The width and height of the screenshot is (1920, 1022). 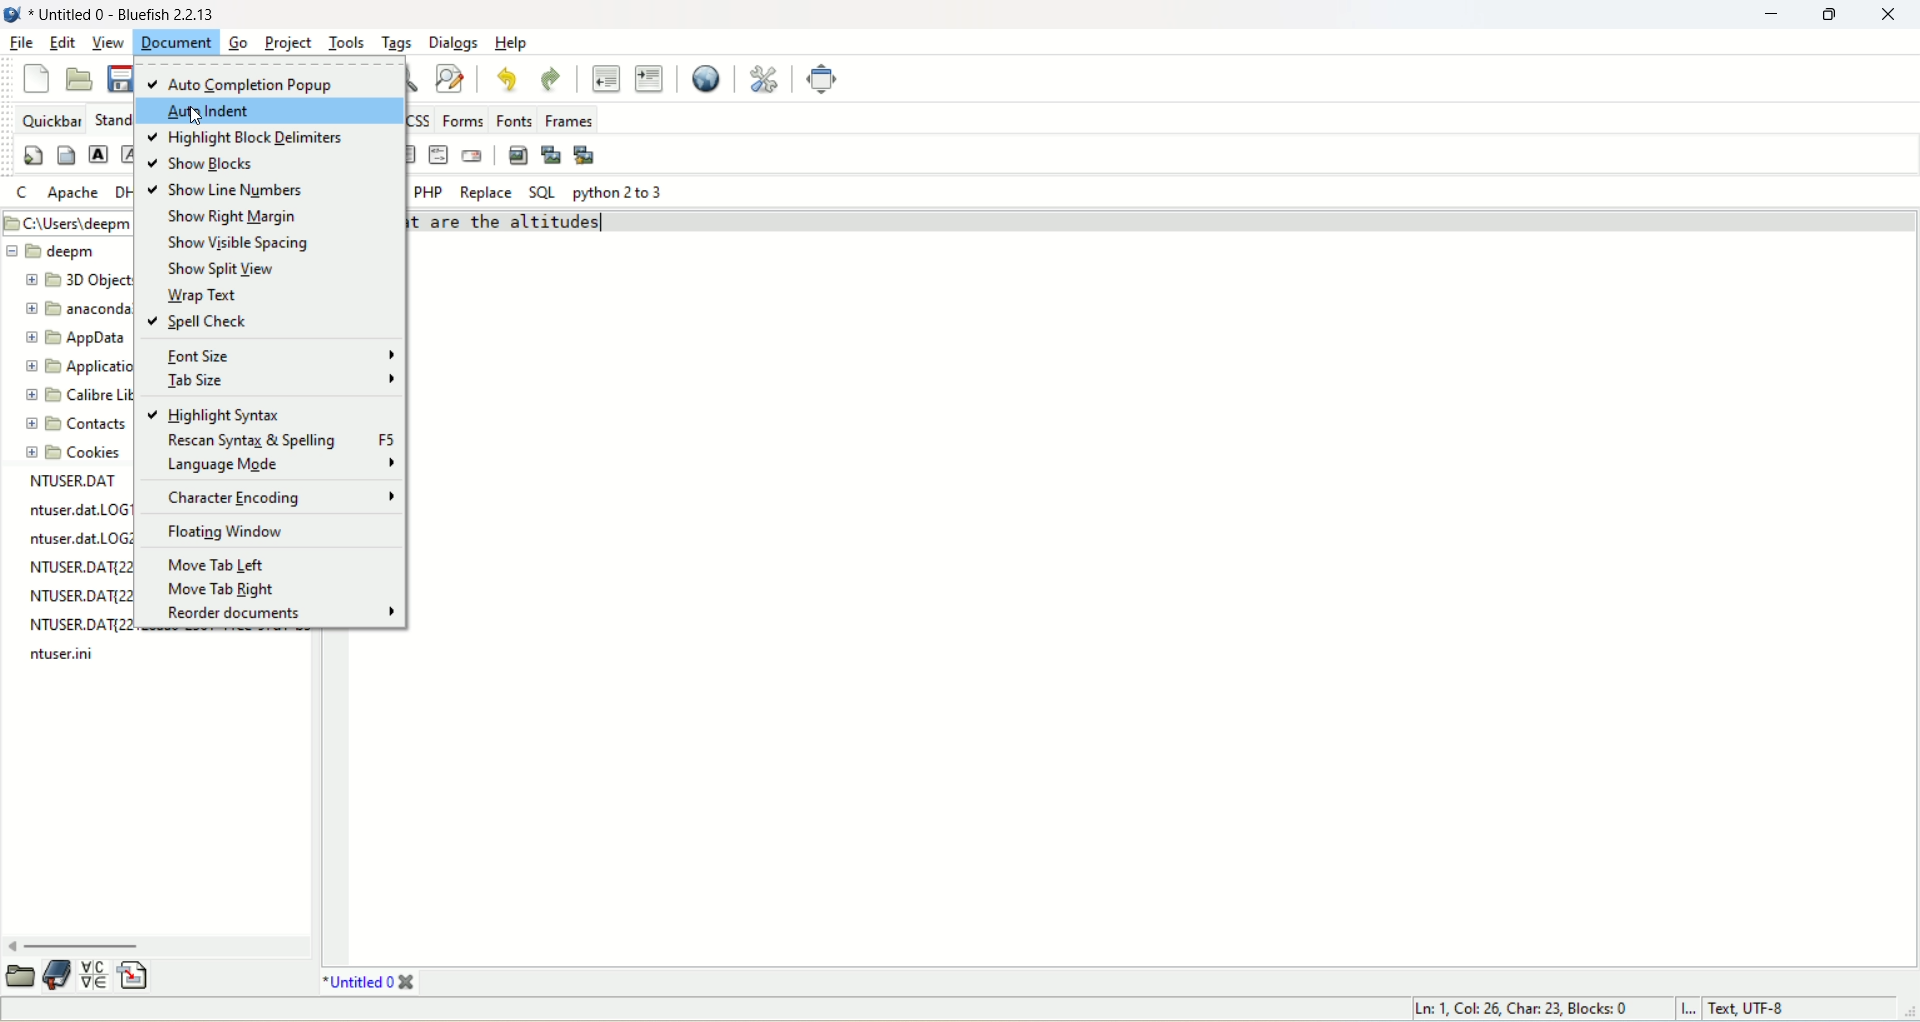 I want to click on show blocks, so click(x=205, y=164).